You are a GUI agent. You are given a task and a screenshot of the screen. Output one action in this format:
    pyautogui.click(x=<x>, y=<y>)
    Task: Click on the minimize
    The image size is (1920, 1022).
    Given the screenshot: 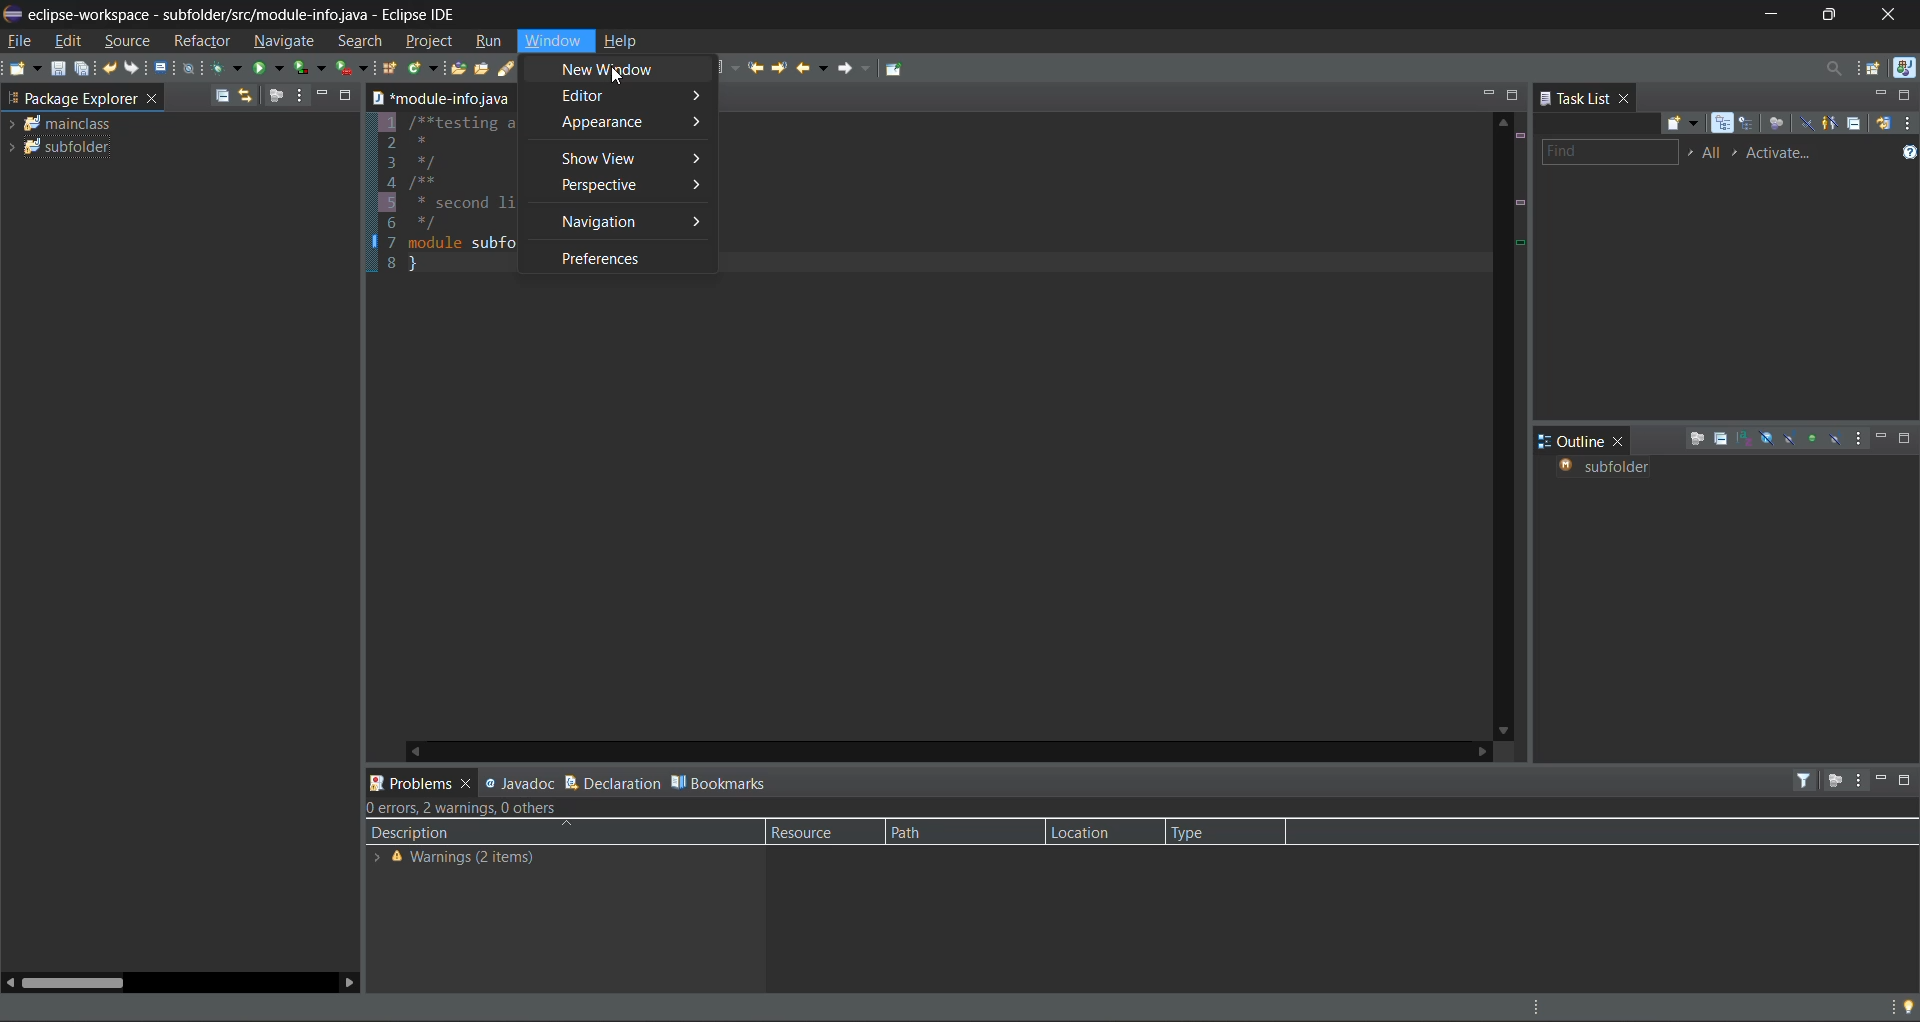 What is the action you would take?
    pyautogui.click(x=323, y=96)
    